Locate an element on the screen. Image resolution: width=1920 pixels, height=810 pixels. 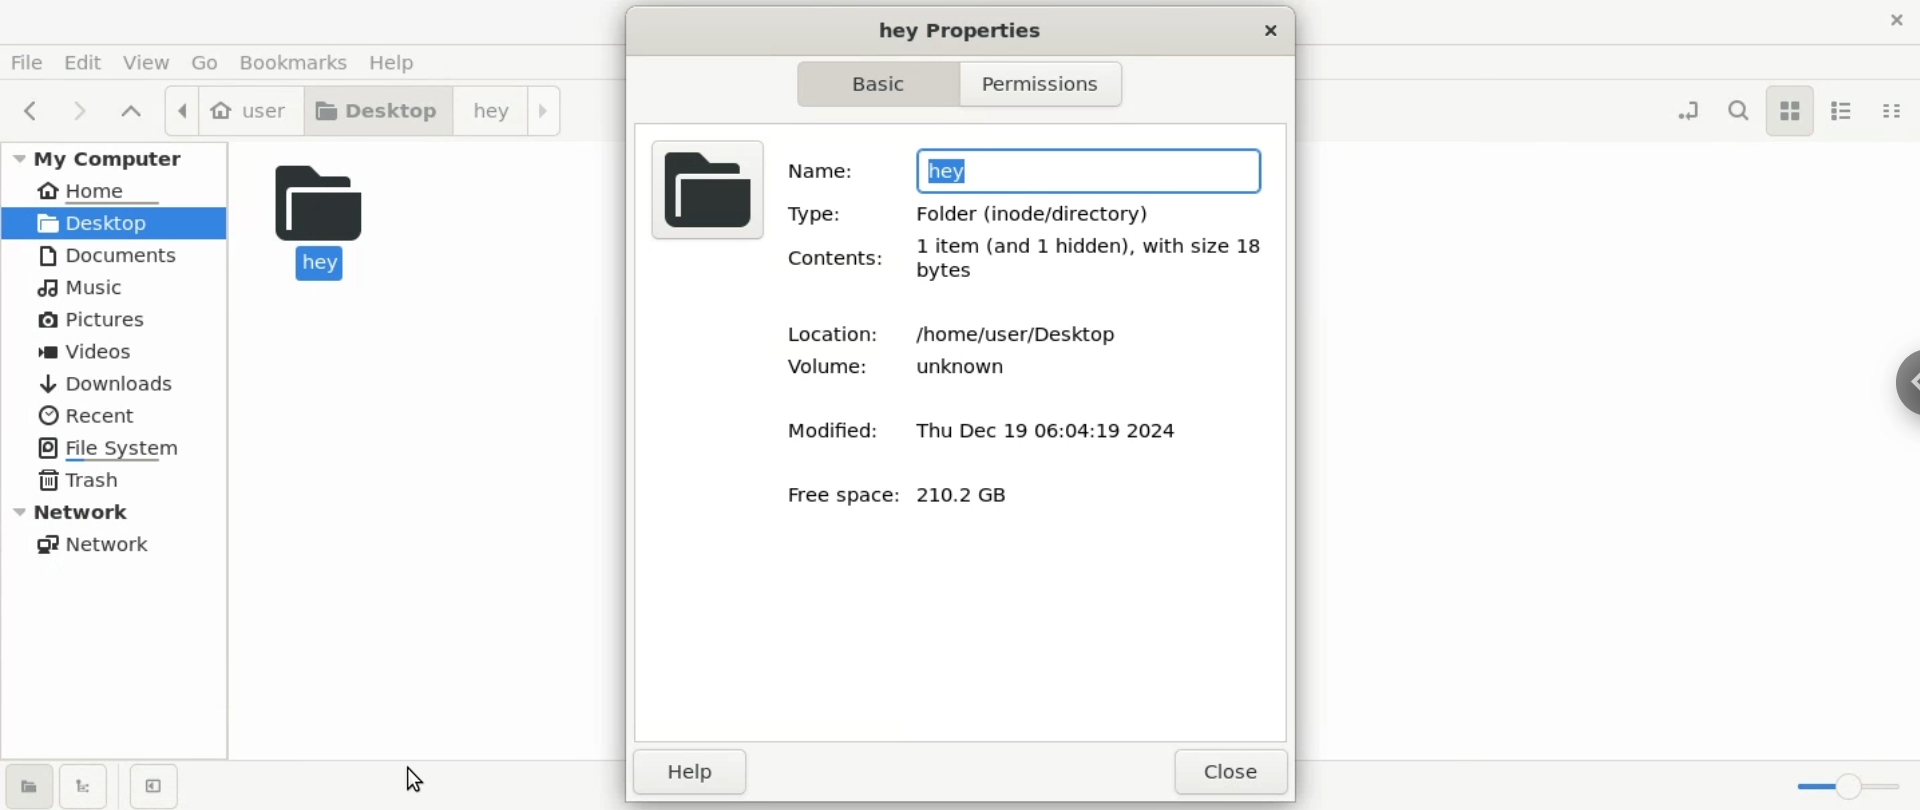
show places is located at coordinates (30, 787).